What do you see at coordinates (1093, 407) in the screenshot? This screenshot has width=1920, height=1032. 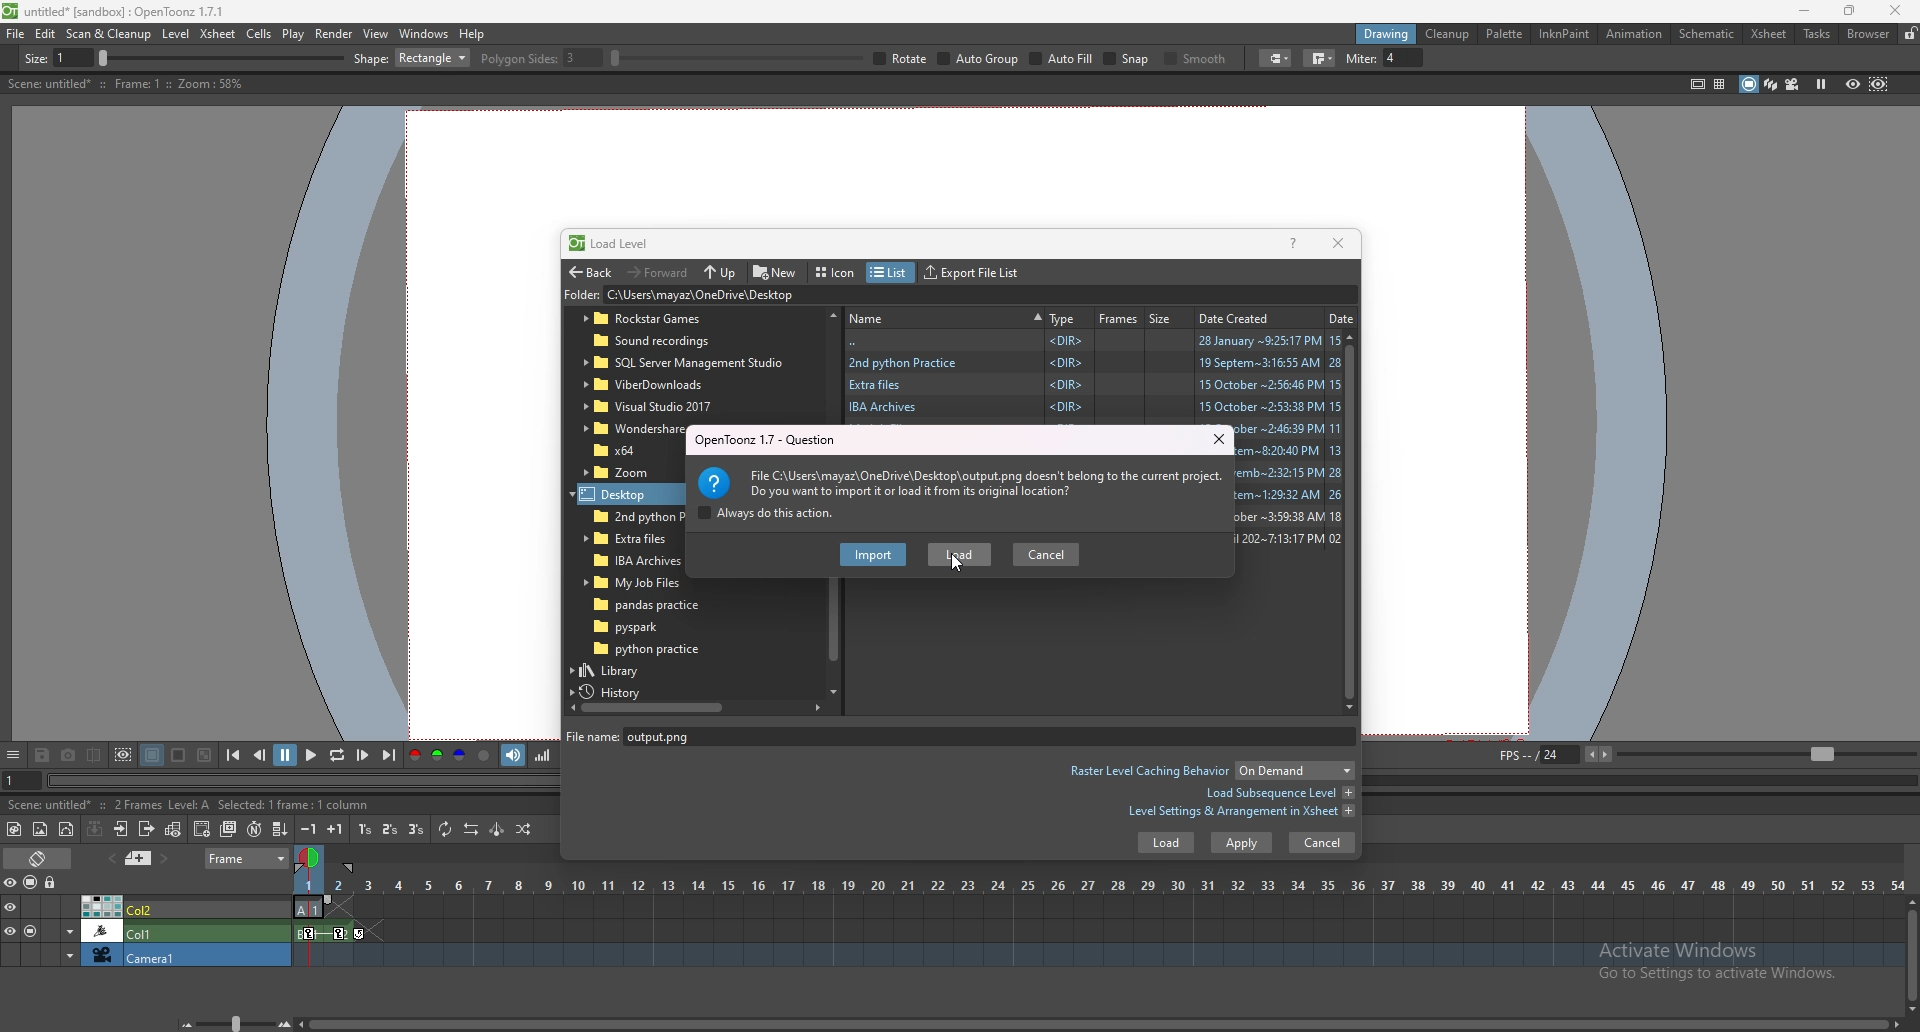 I see `folder` at bounding box center [1093, 407].